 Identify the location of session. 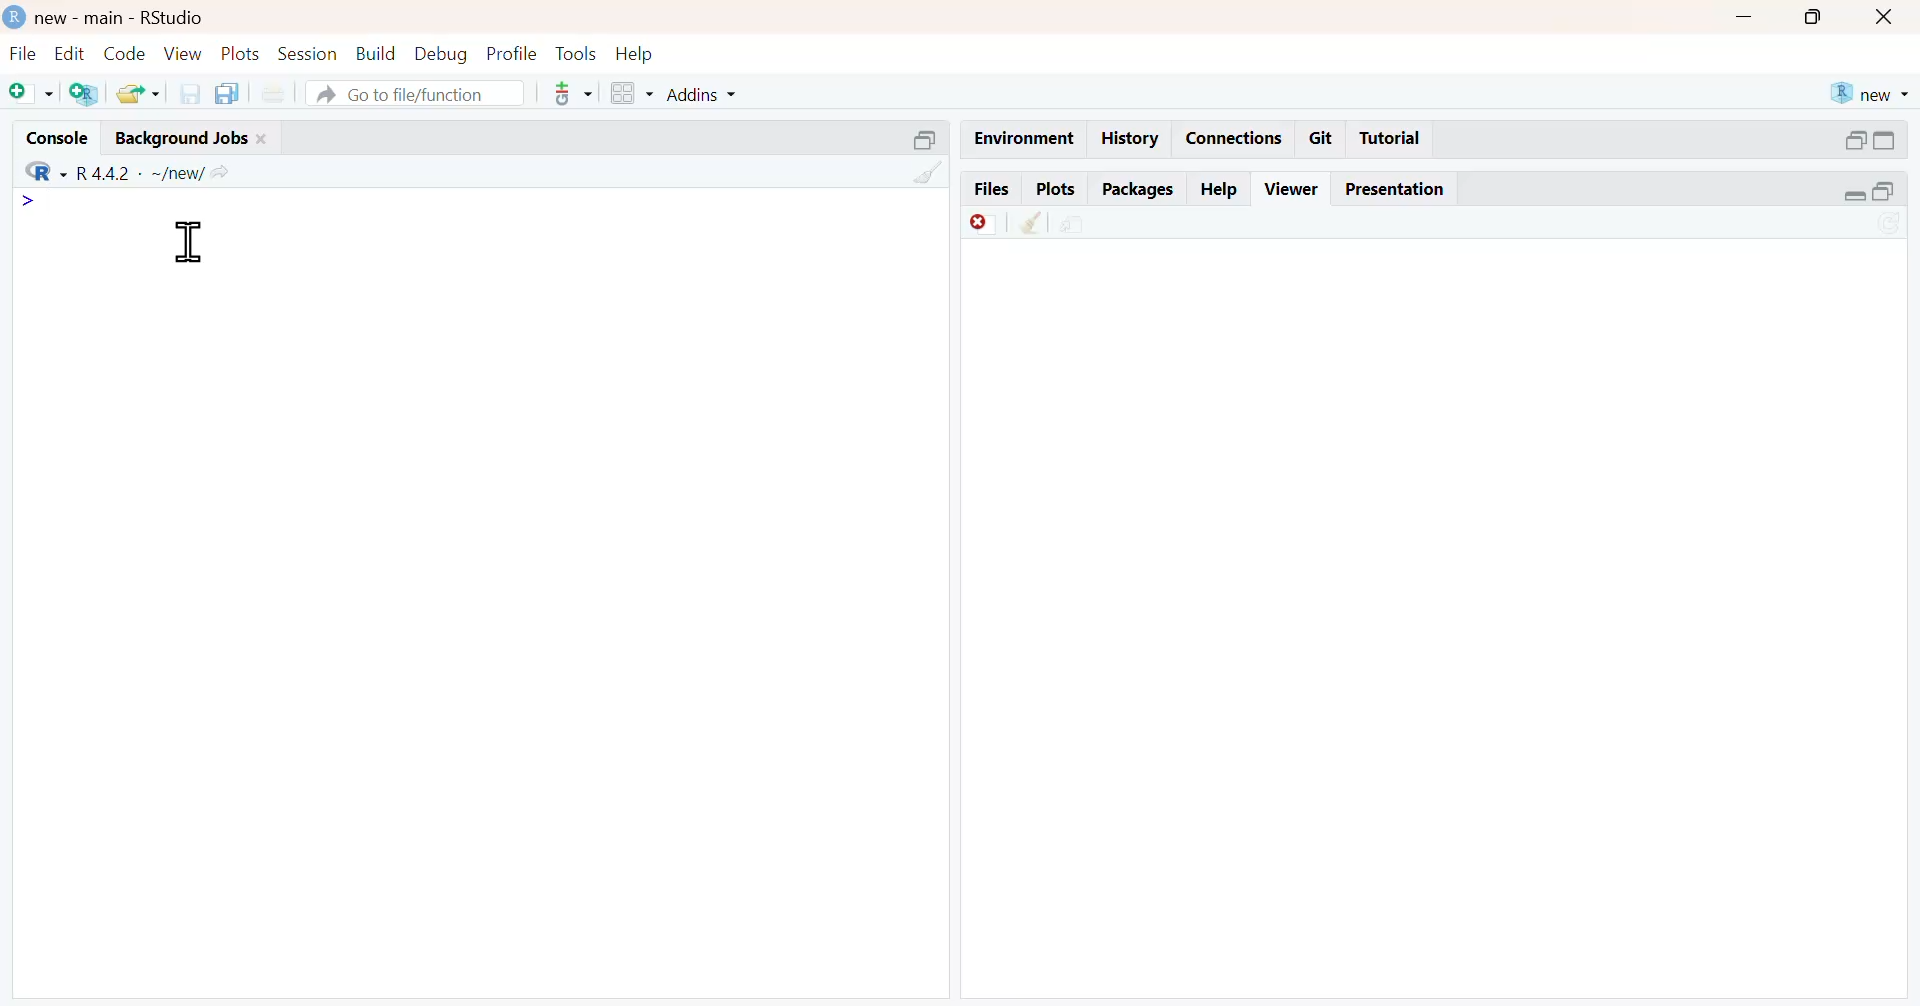
(310, 54).